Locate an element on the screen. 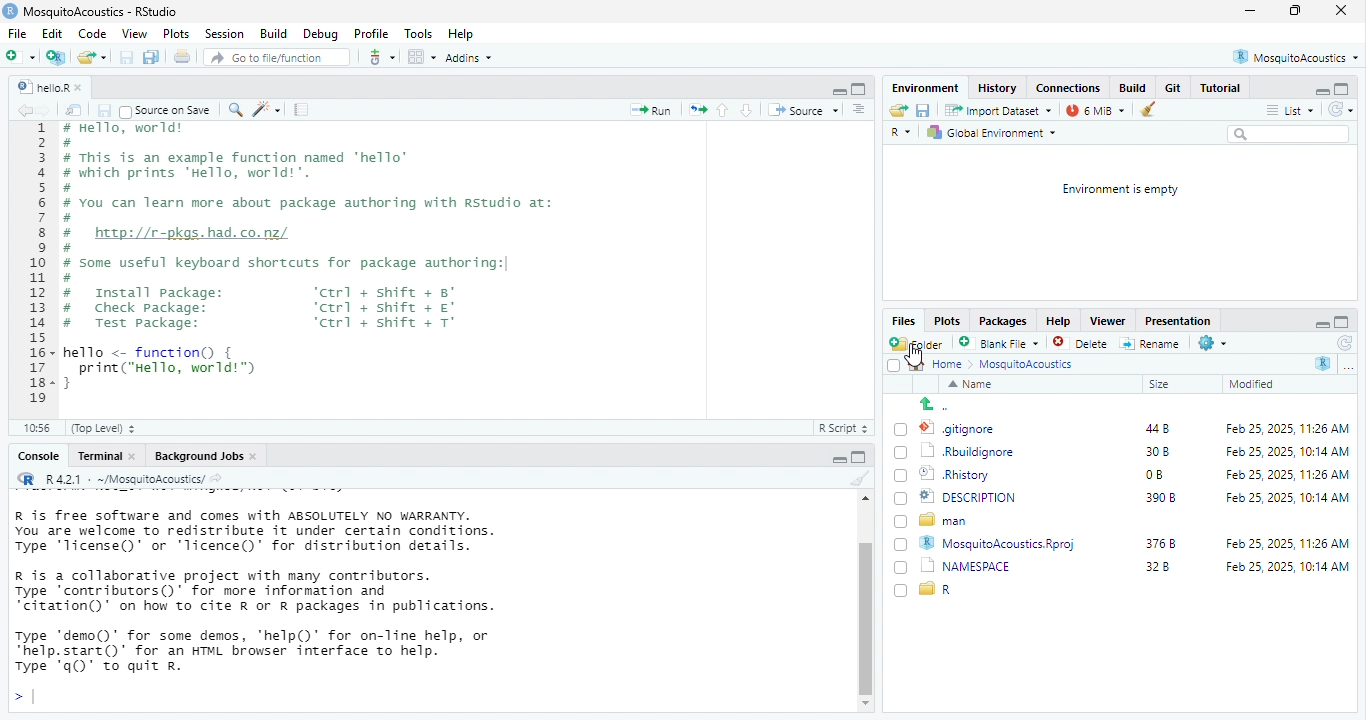 Image resolution: width=1366 pixels, height=720 pixels. 7 mb is located at coordinates (1098, 110).